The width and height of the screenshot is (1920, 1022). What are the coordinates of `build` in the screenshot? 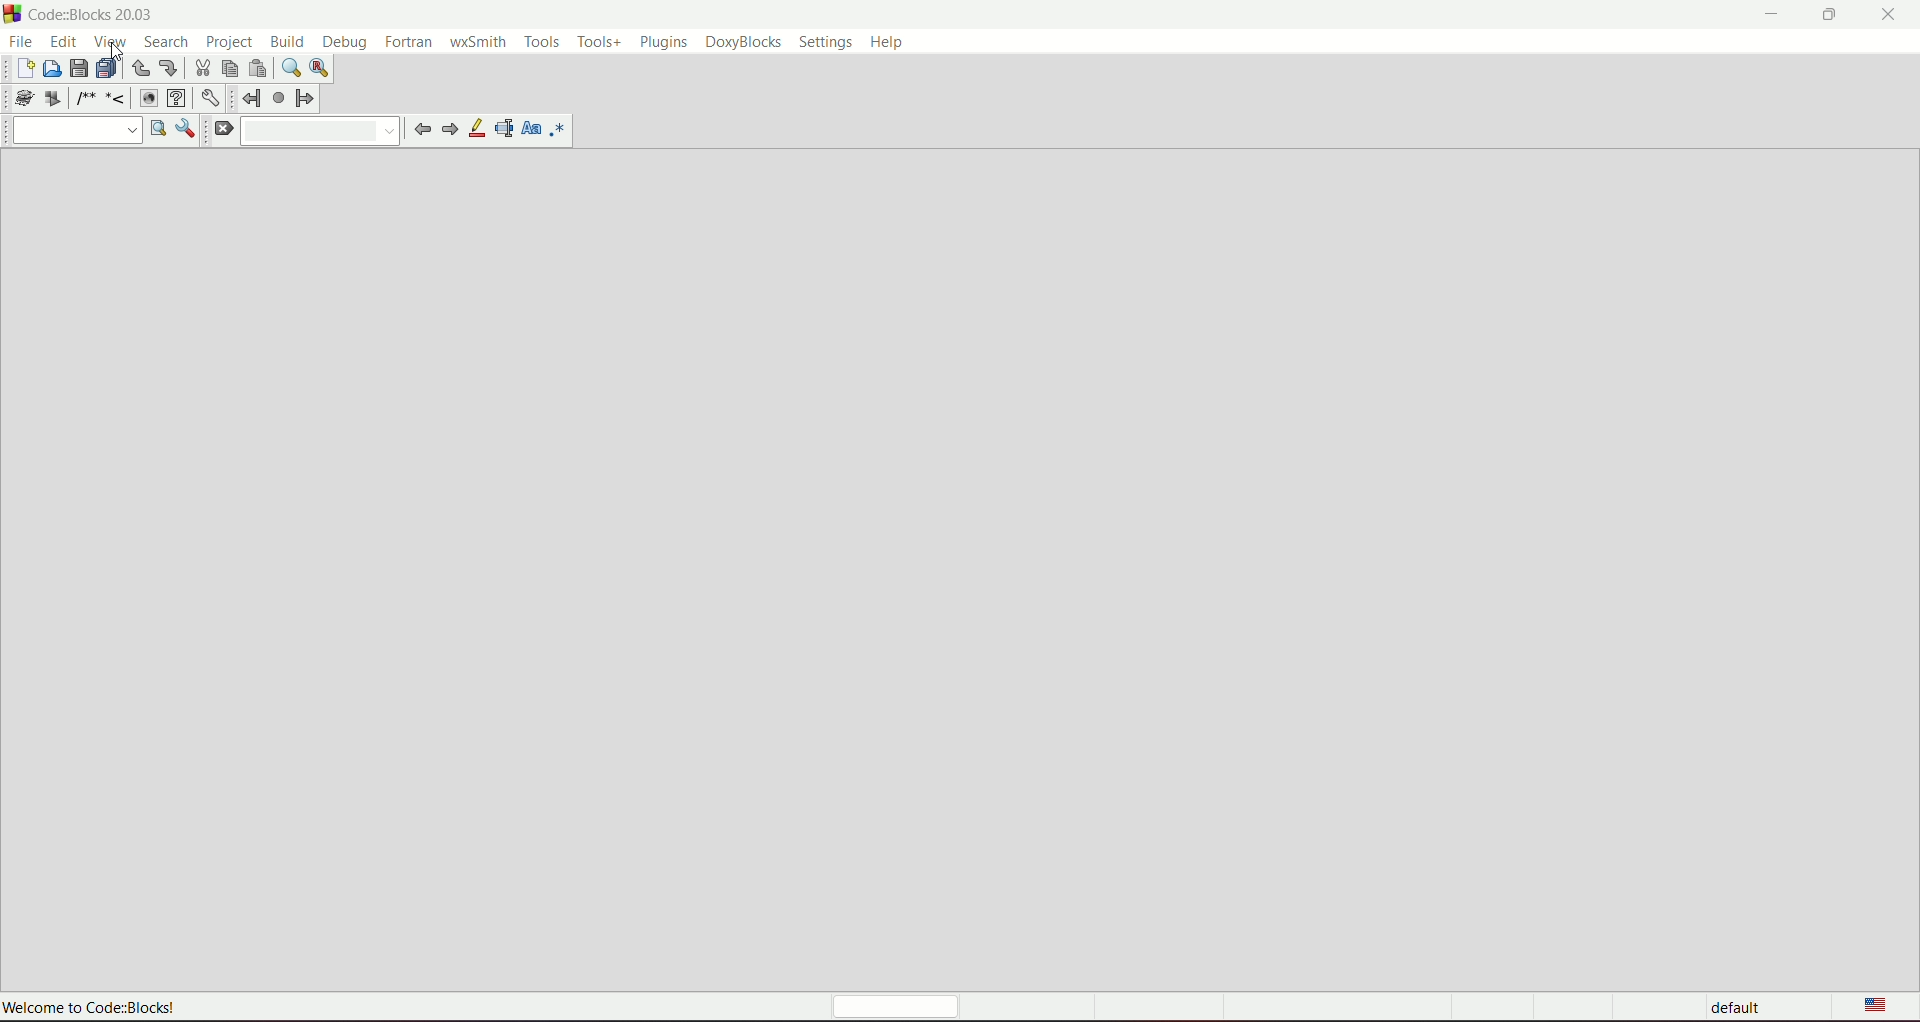 It's located at (285, 42).